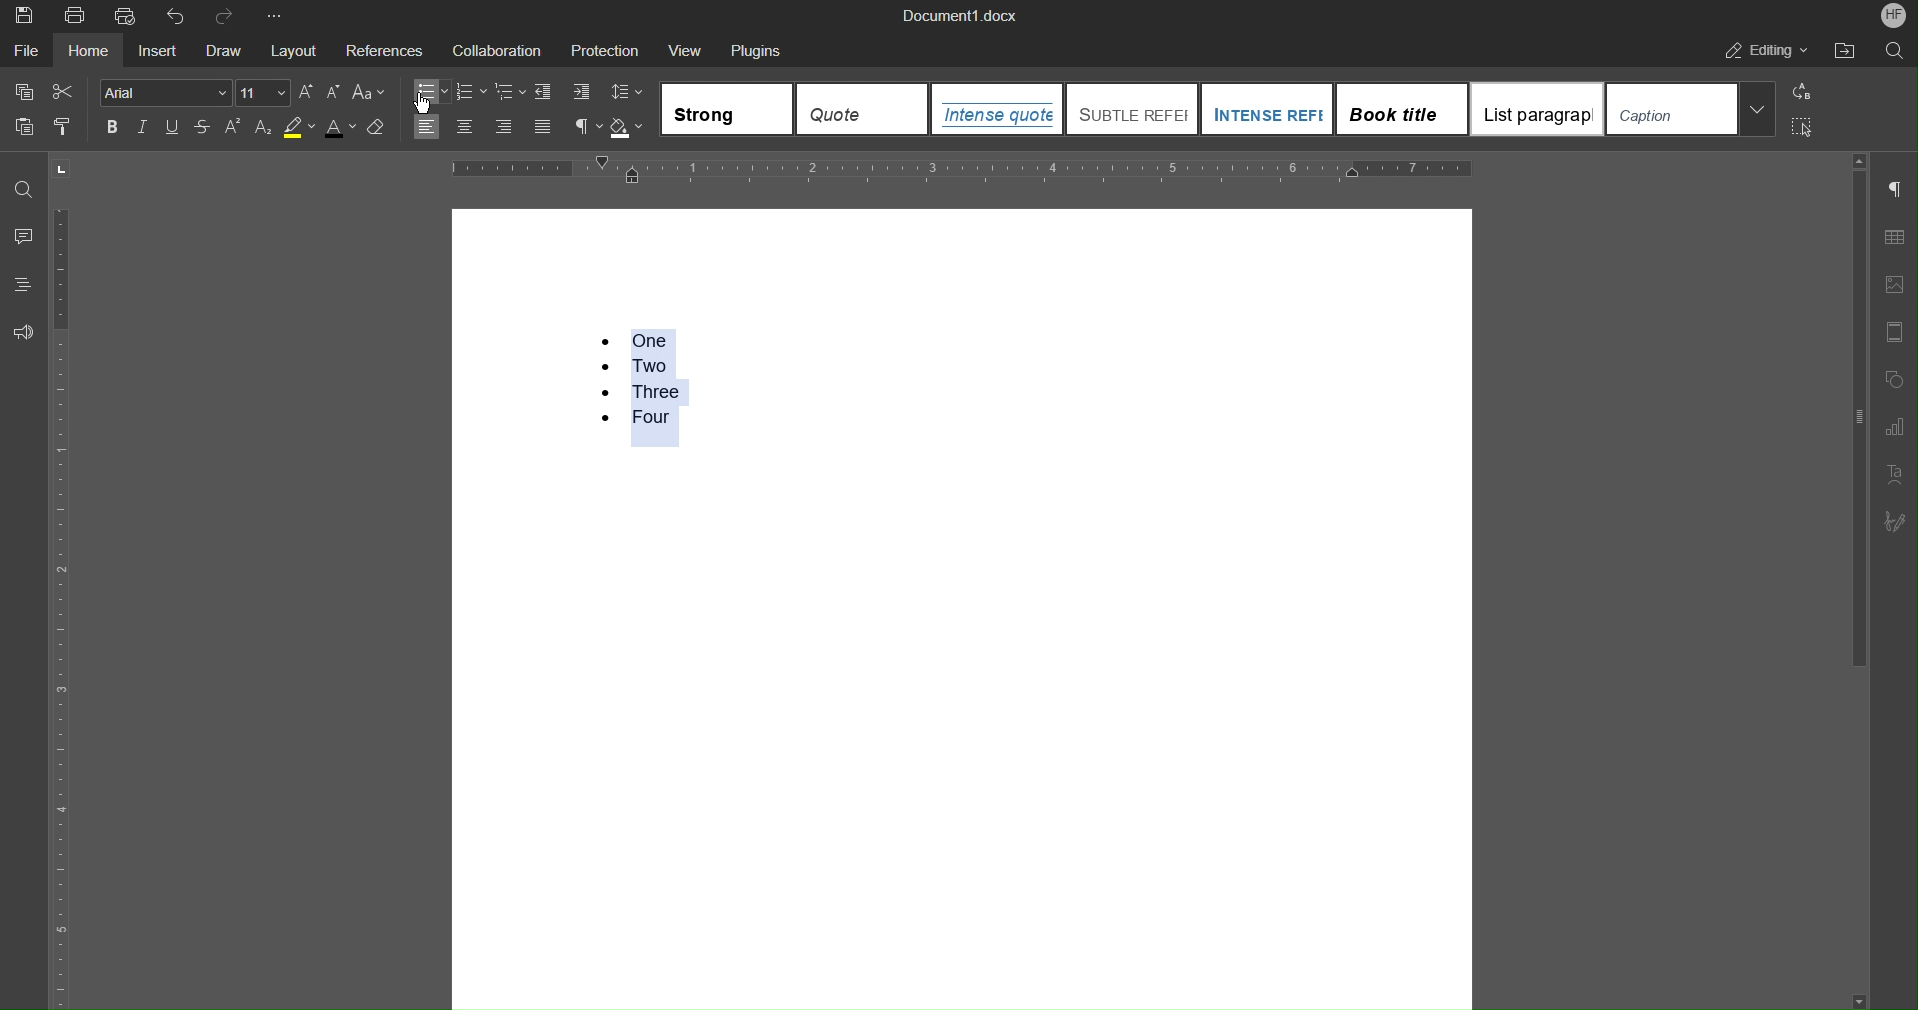 This screenshot has height=1010, width=1918. What do you see at coordinates (541, 127) in the screenshot?
I see `Justify` at bounding box center [541, 127].